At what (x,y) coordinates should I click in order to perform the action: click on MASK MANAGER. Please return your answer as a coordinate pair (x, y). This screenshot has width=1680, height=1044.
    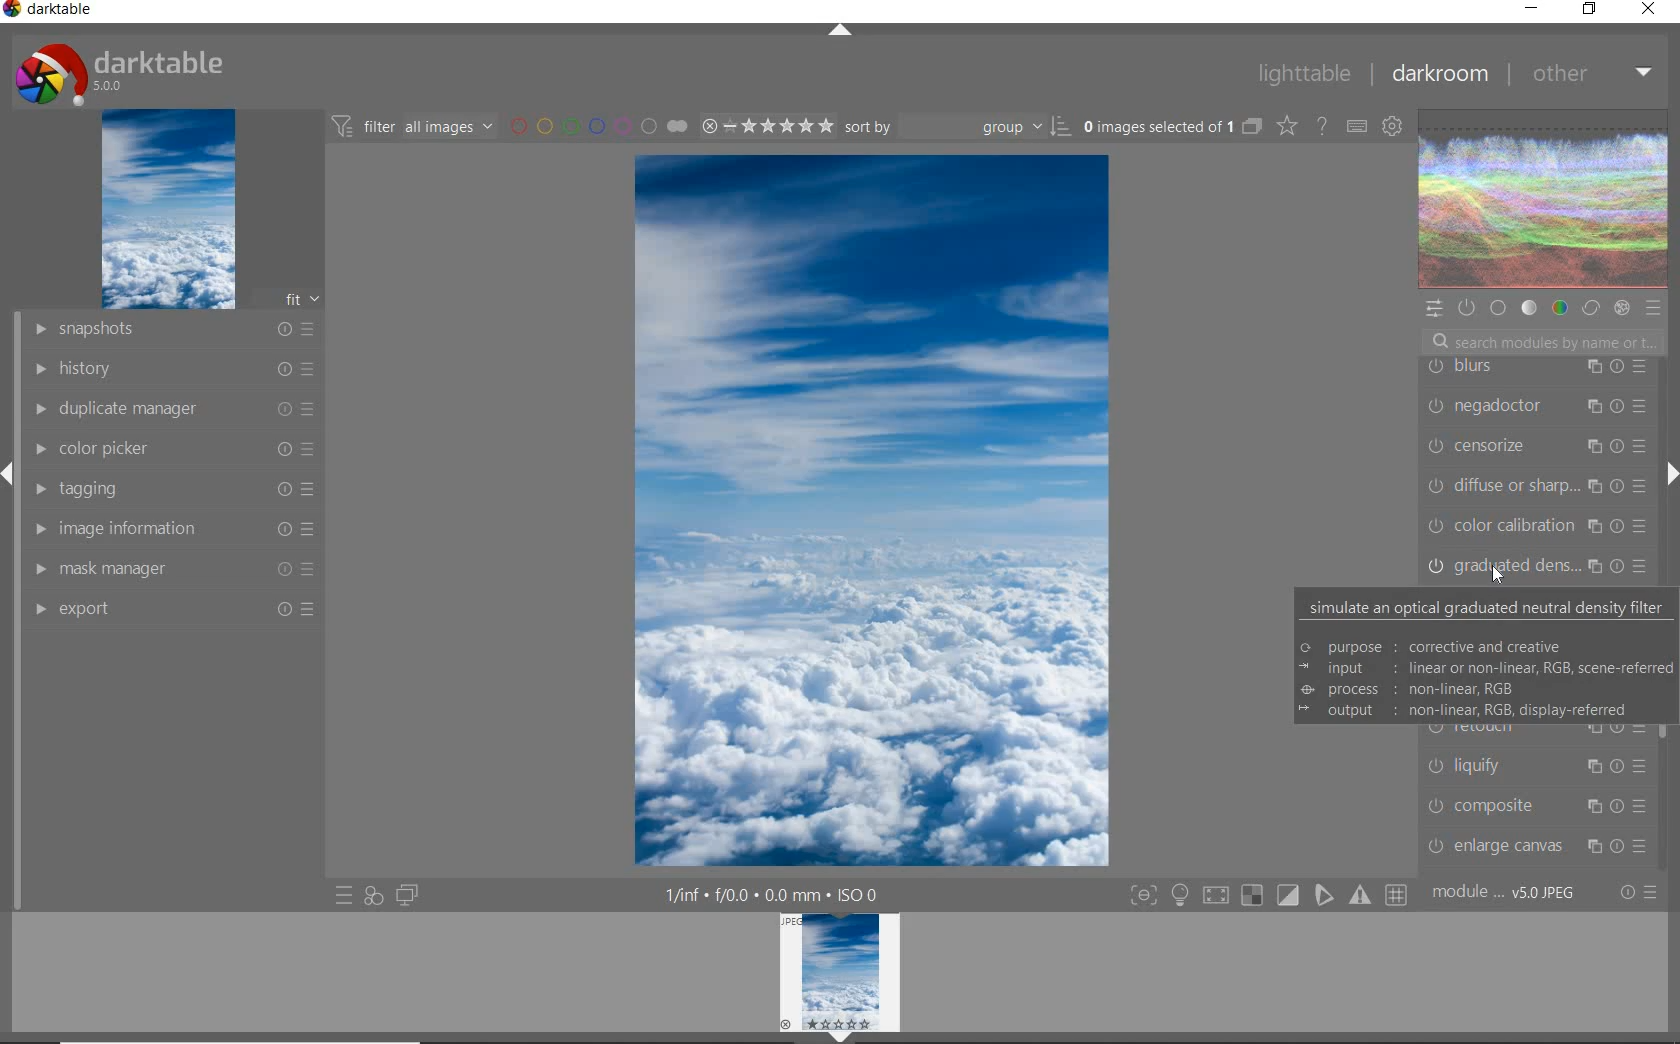
    Looking at the image, I should click on (177, 568).